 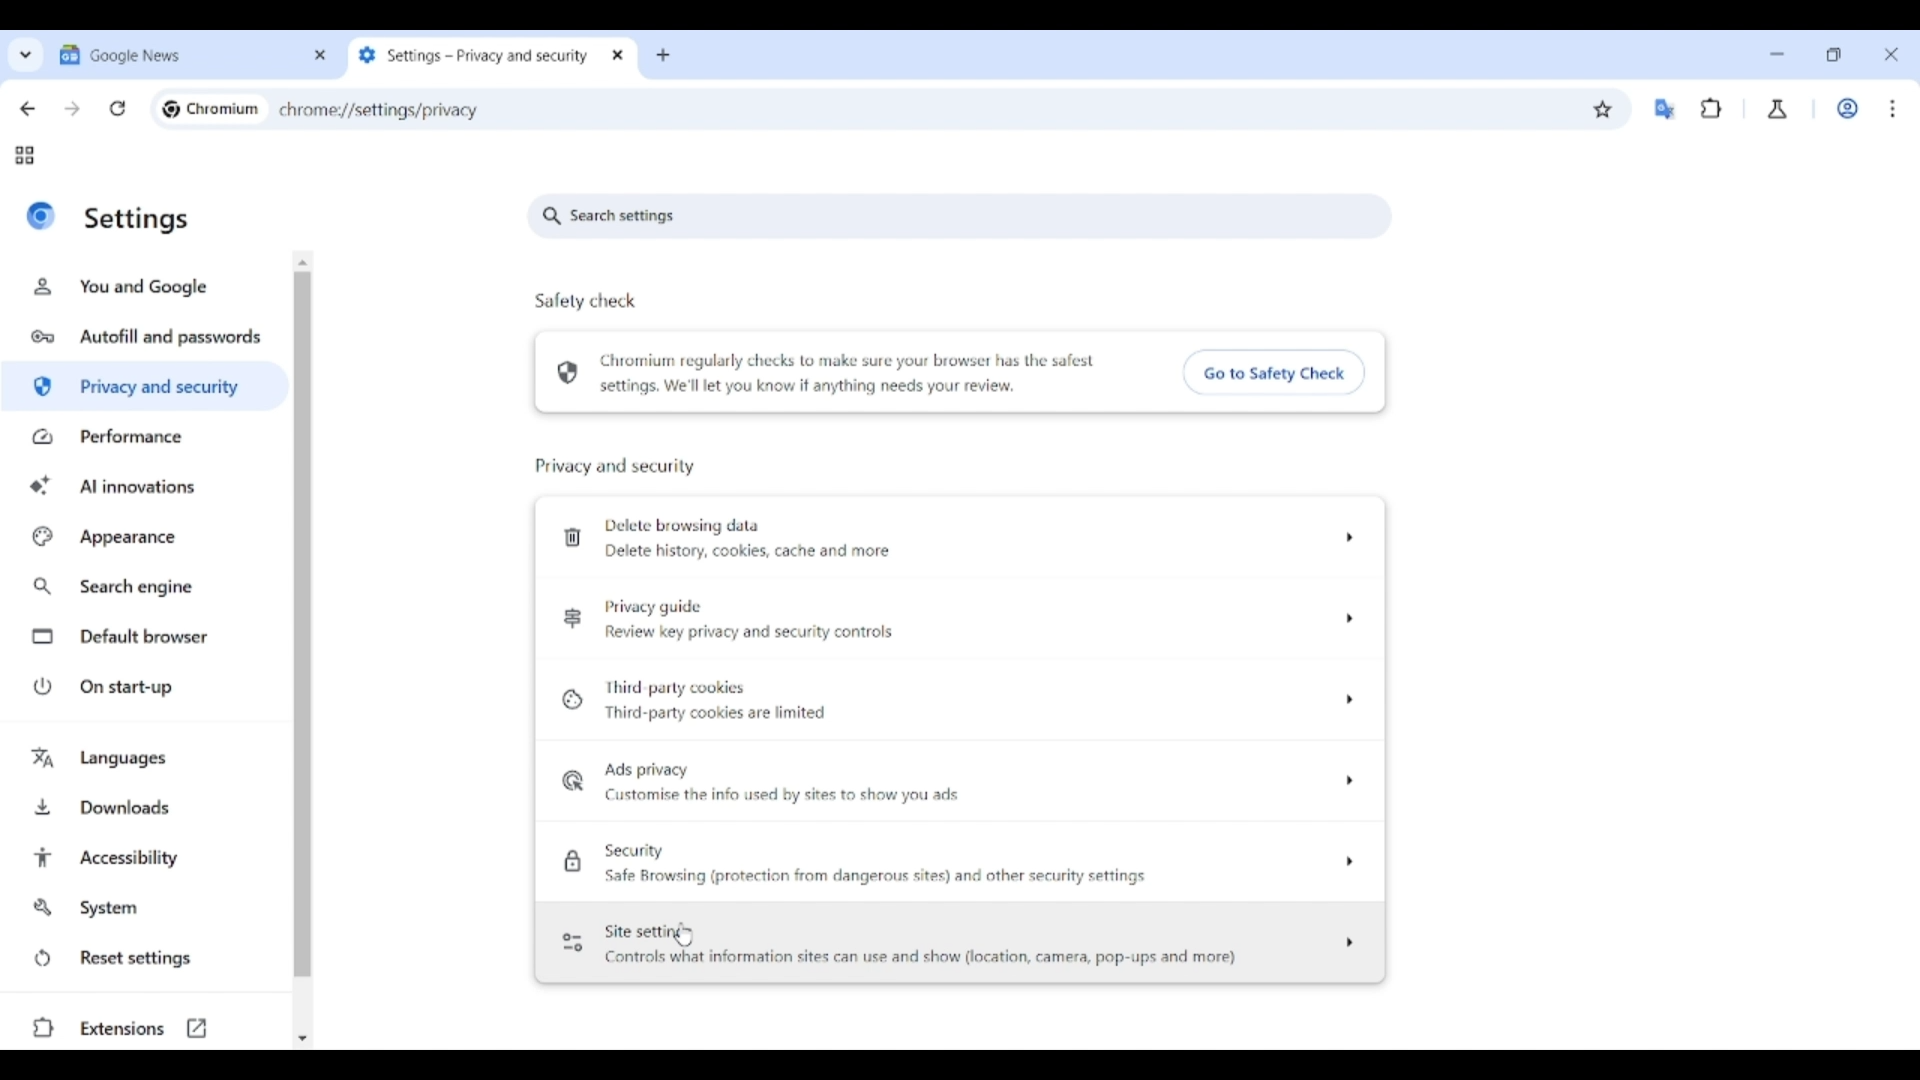 What do you see at coordinates (223, 108) in the screenshot?
I see `Chromium` at bounding box center [223, 108].